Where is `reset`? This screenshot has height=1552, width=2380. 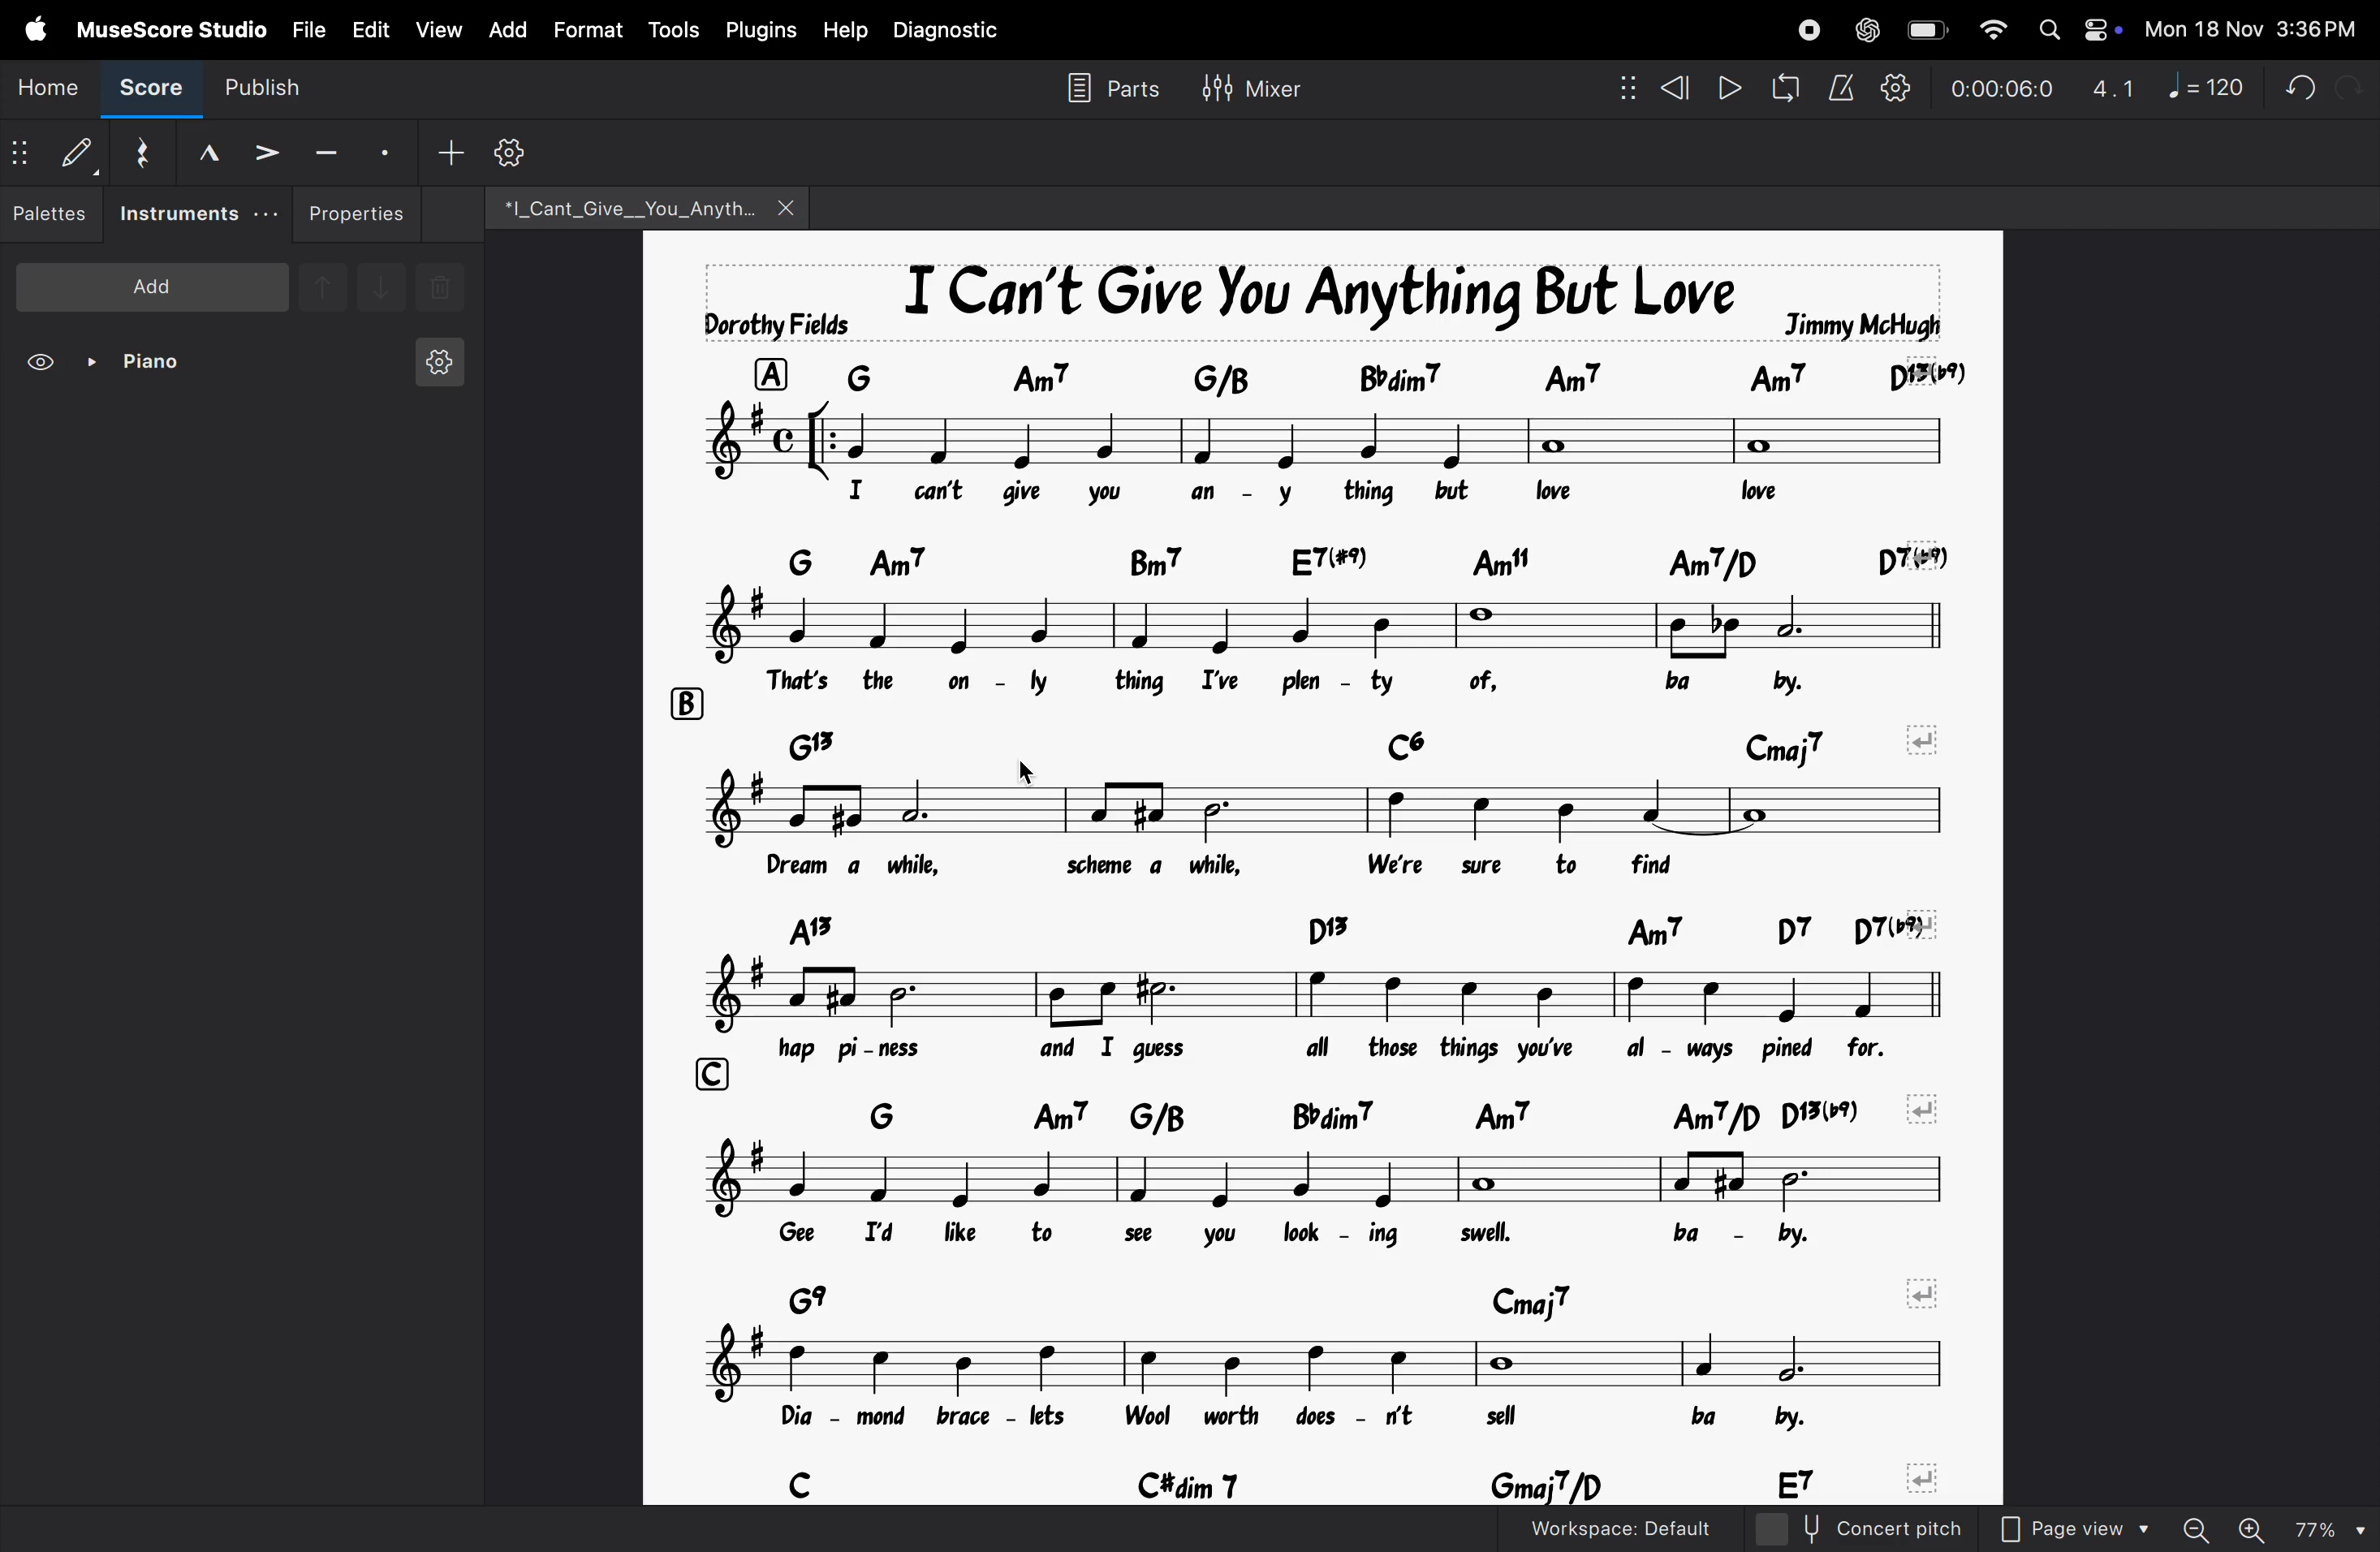
reset is located at coordinates (146, 153).